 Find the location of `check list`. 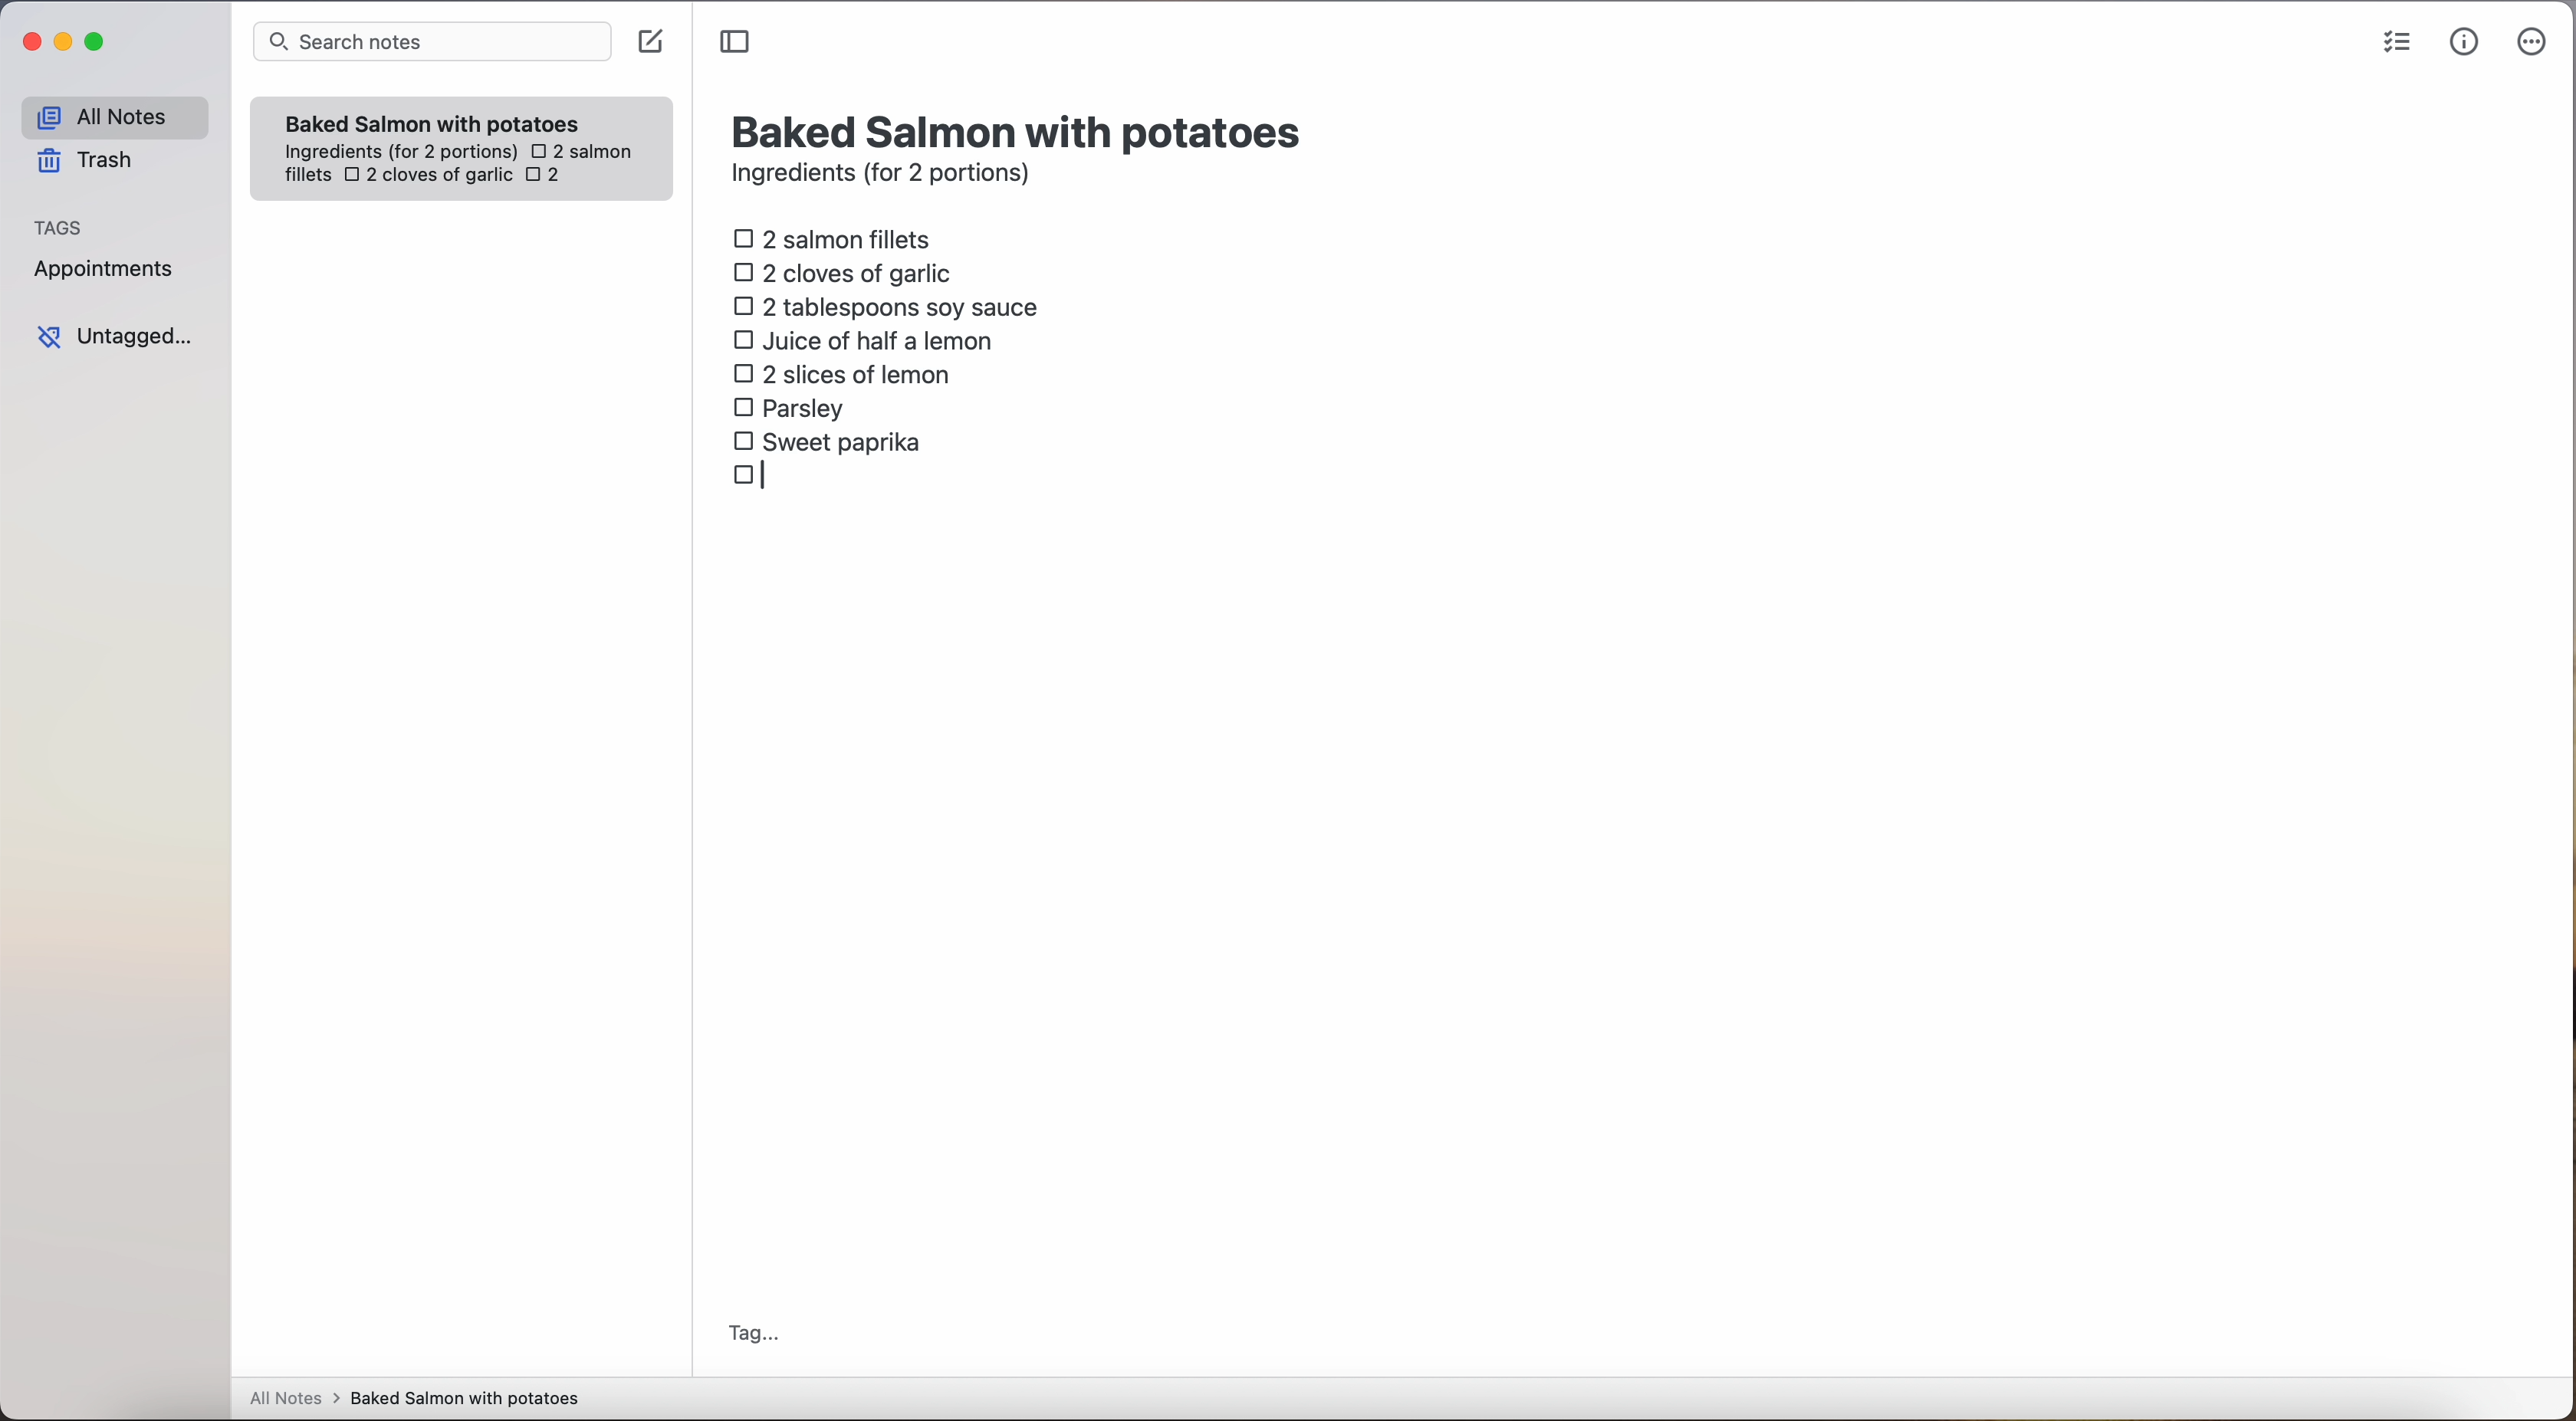

check list is located at coordinates (2397, 43).